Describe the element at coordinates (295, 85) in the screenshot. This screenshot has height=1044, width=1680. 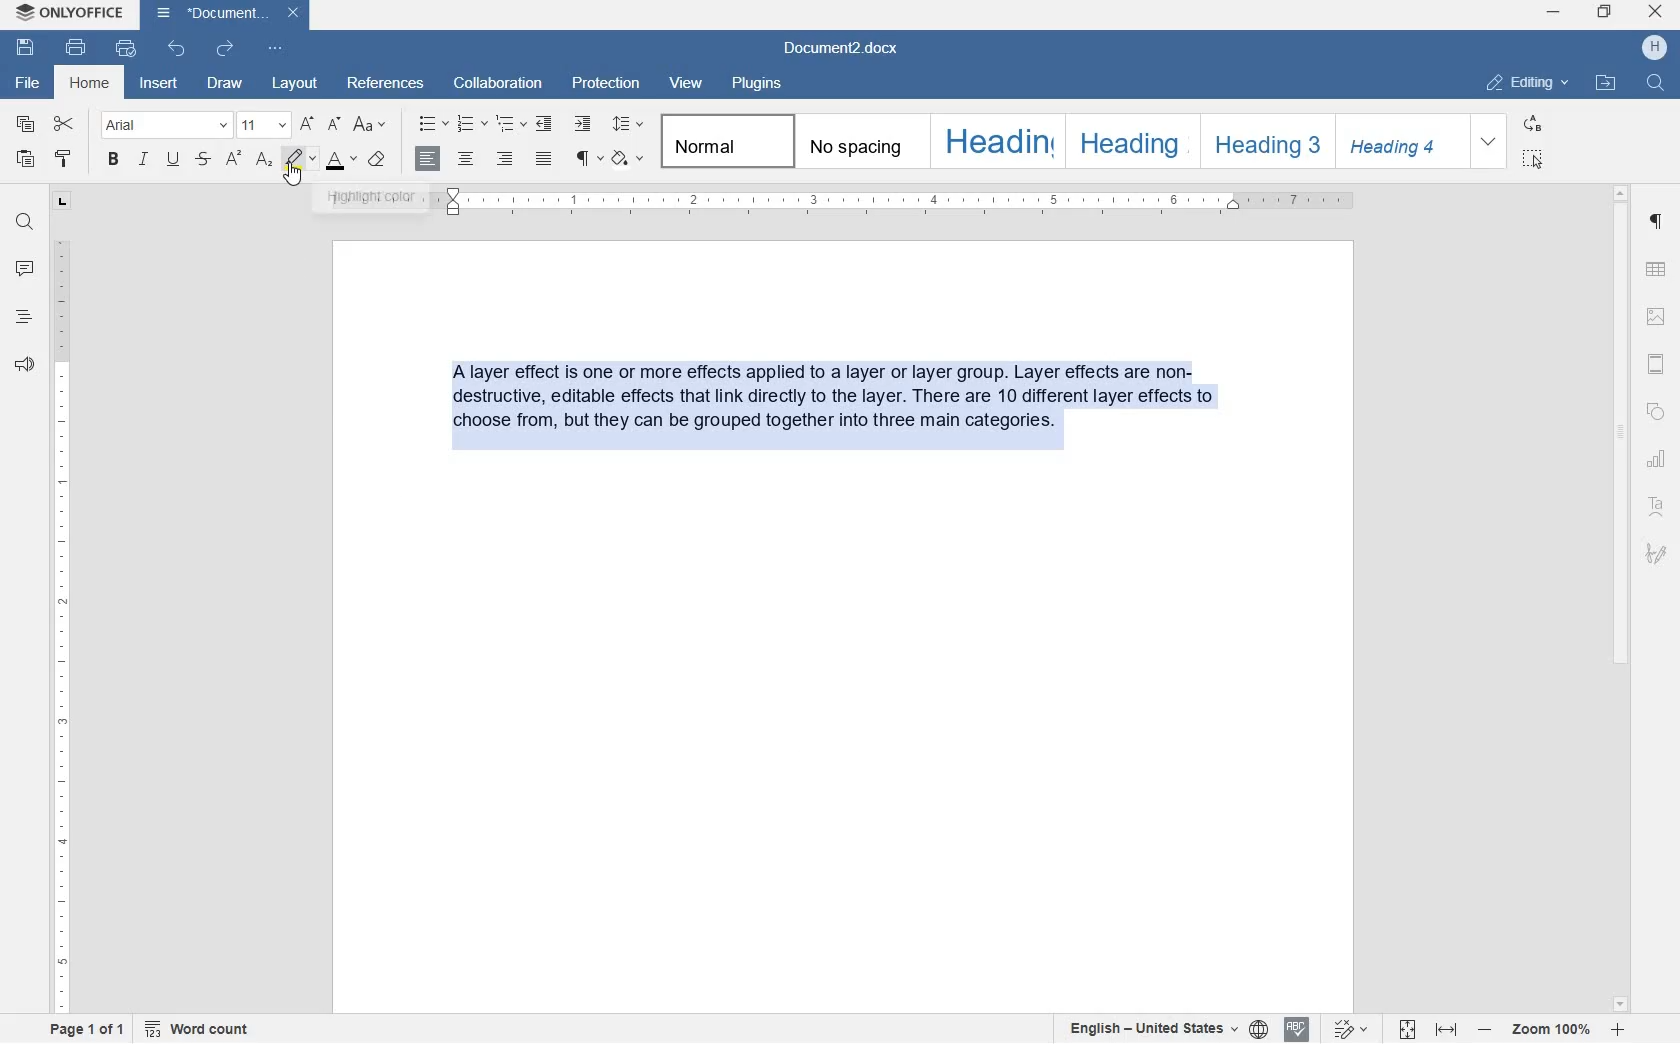
I see `LAYOUT` at that location.